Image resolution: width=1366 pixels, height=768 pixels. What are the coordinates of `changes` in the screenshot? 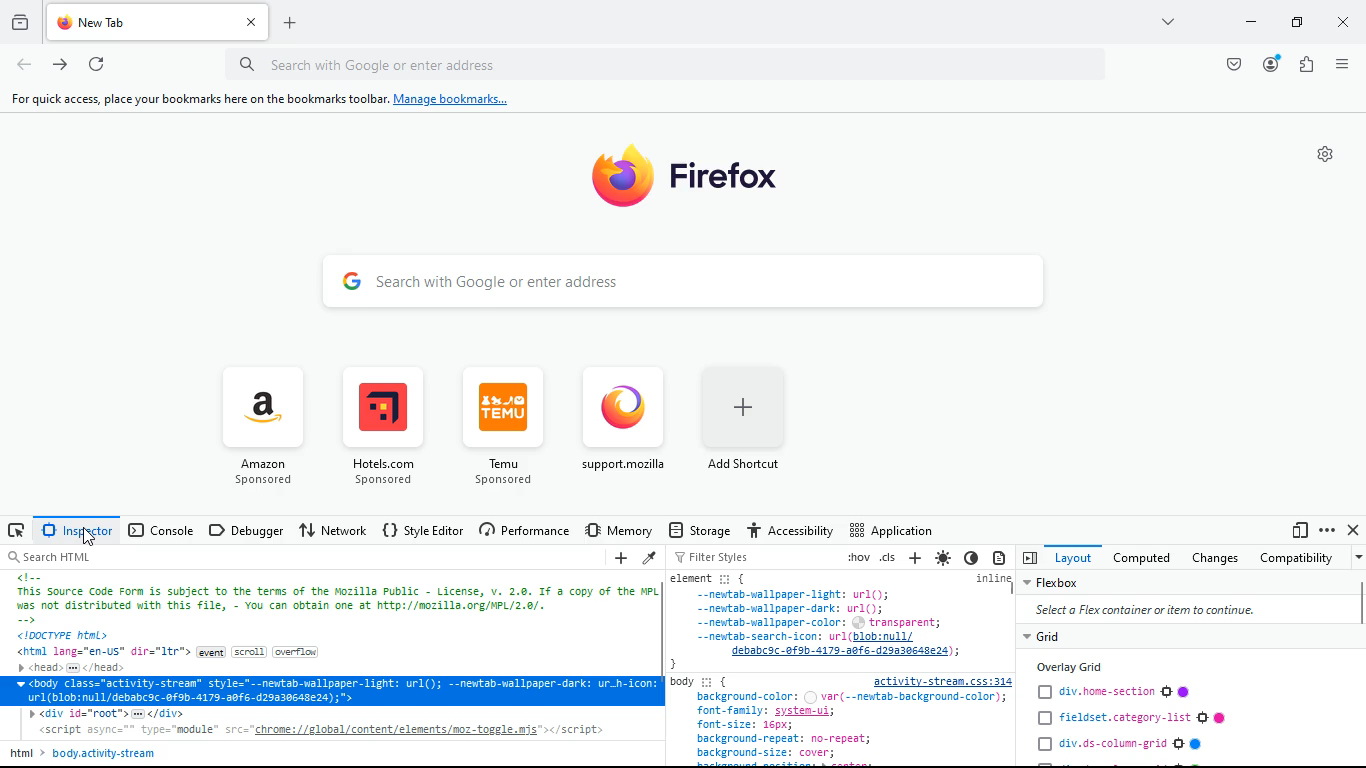 It's located at (1211, 557).